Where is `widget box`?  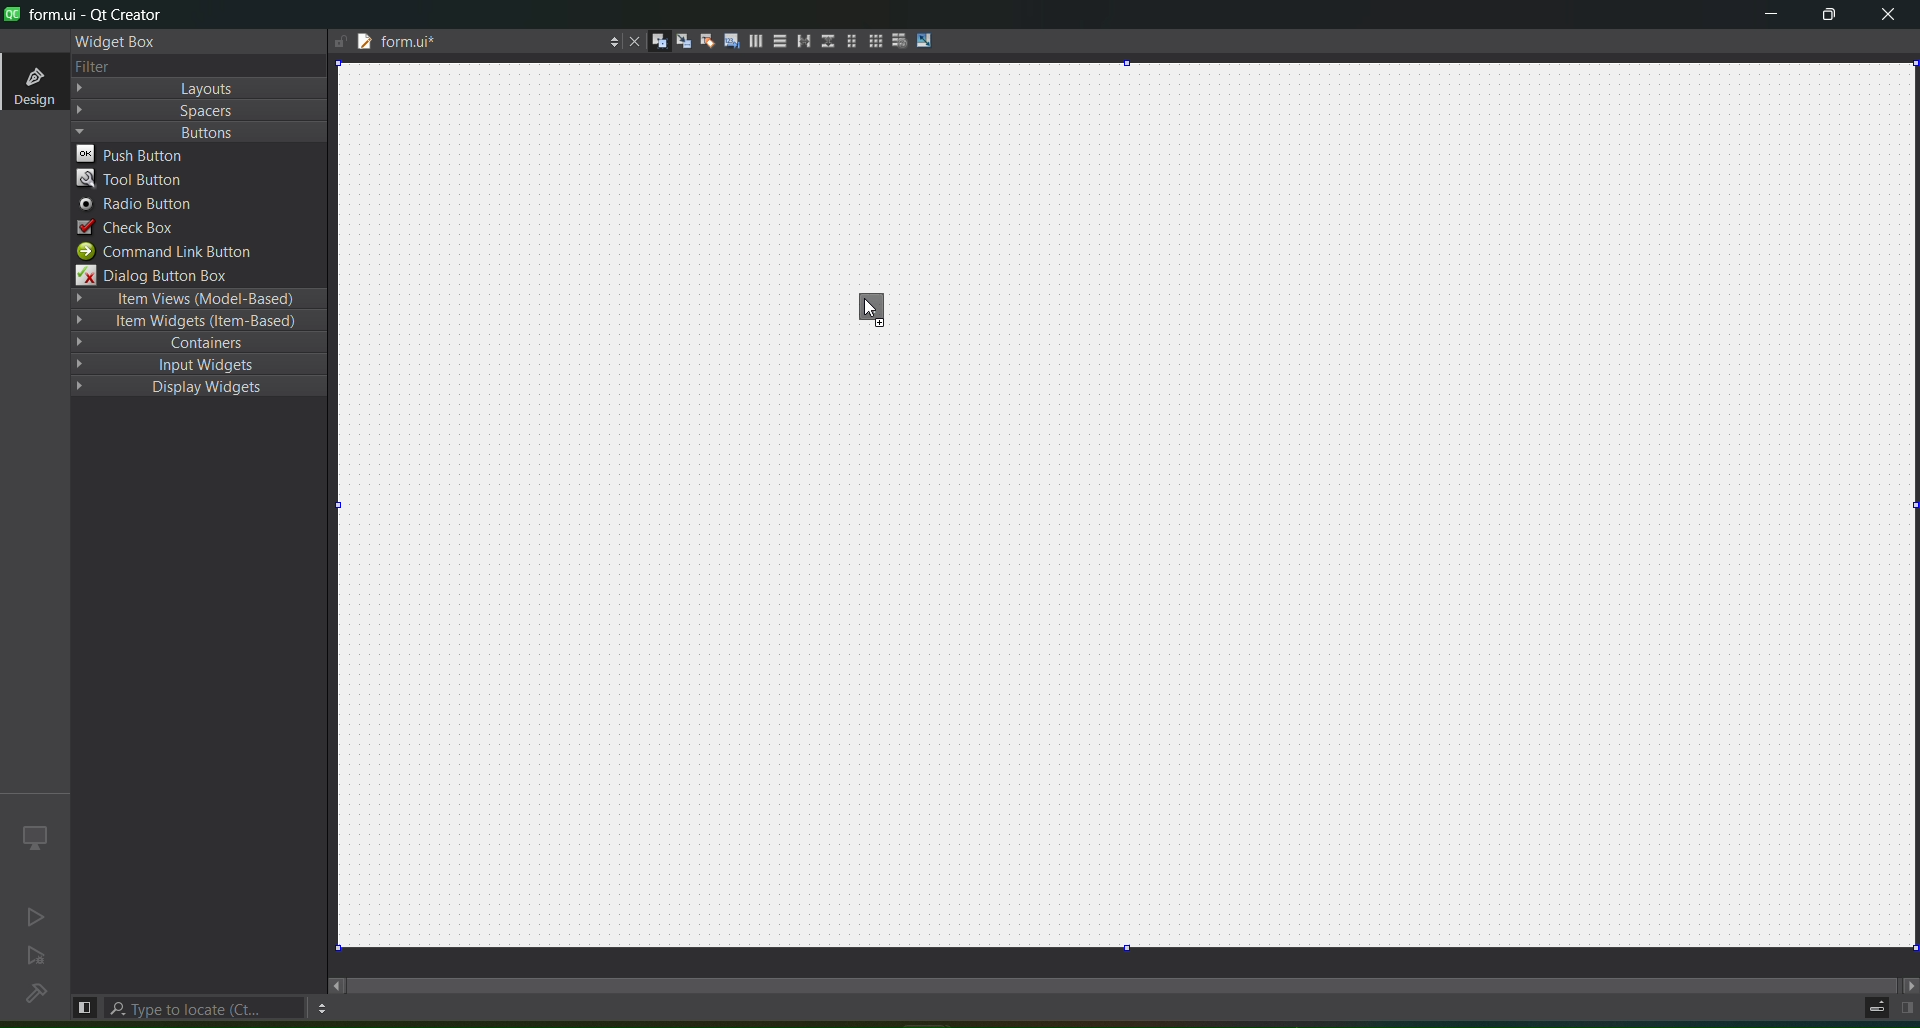 widget box is located at coordinates (121, 44).